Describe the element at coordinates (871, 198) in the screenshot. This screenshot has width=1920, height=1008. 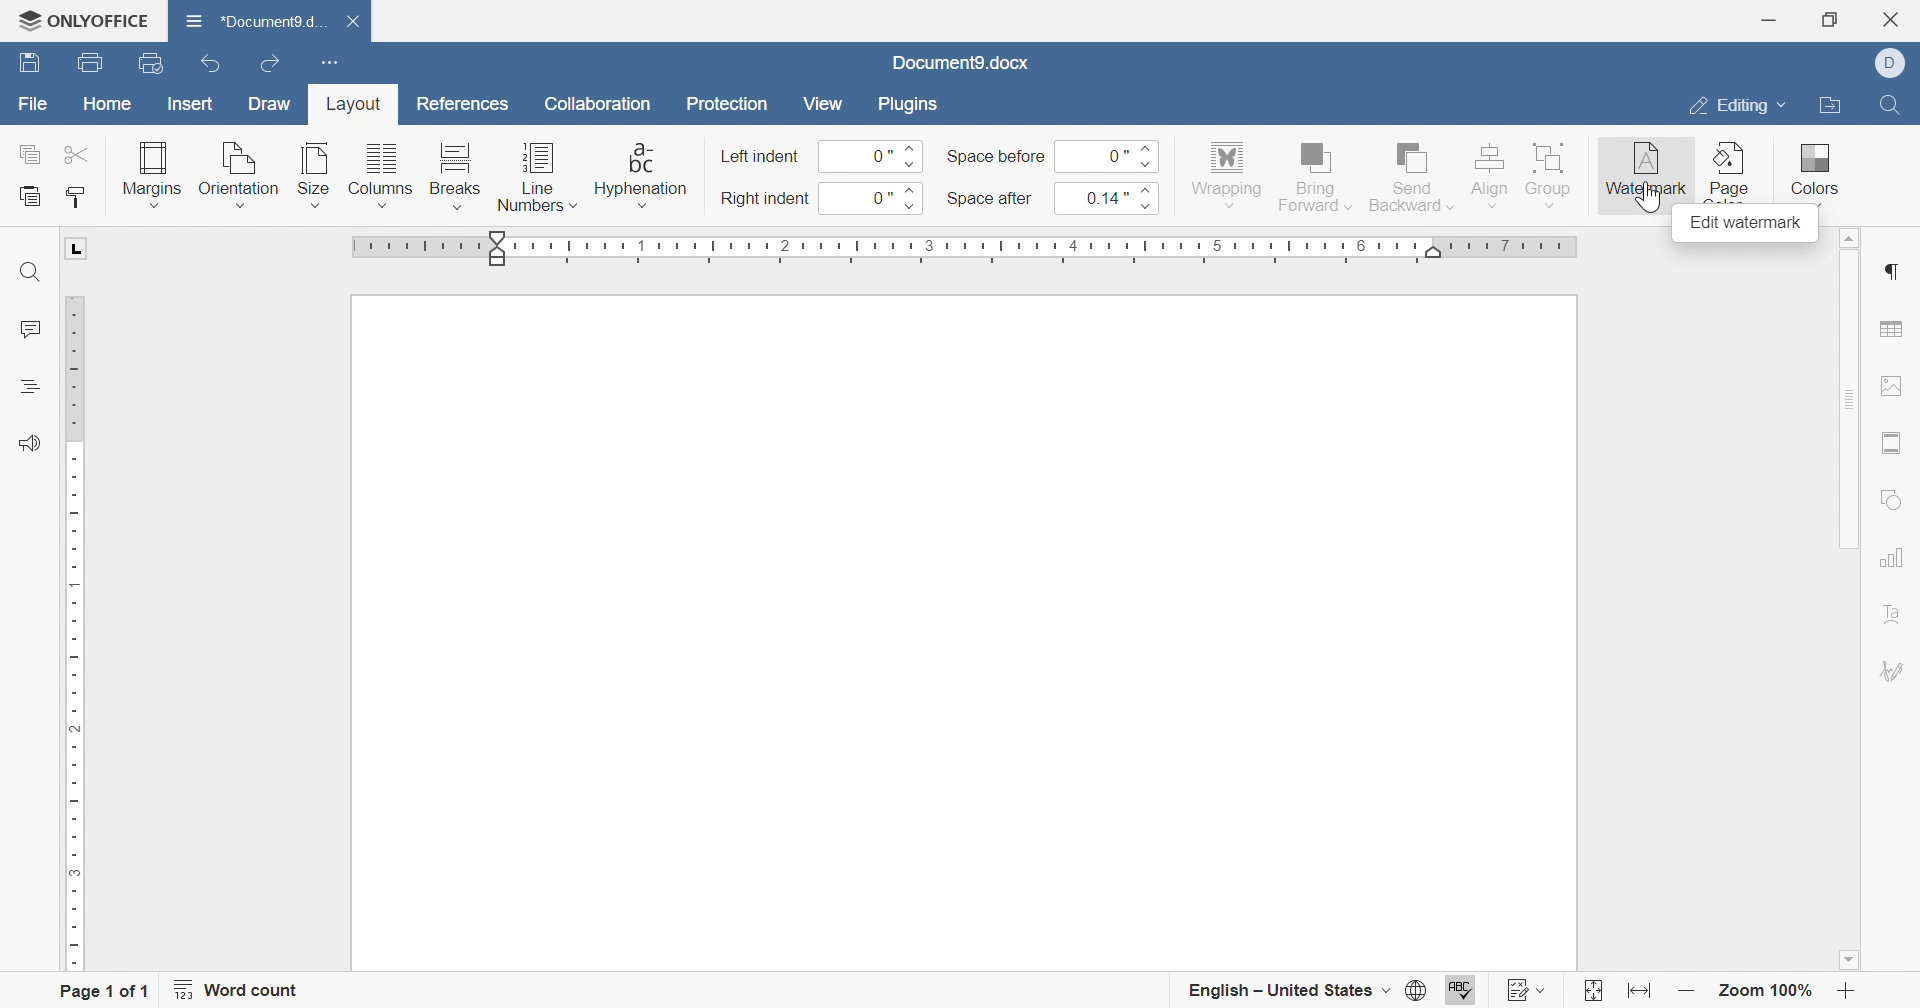
I see `0` at that location.